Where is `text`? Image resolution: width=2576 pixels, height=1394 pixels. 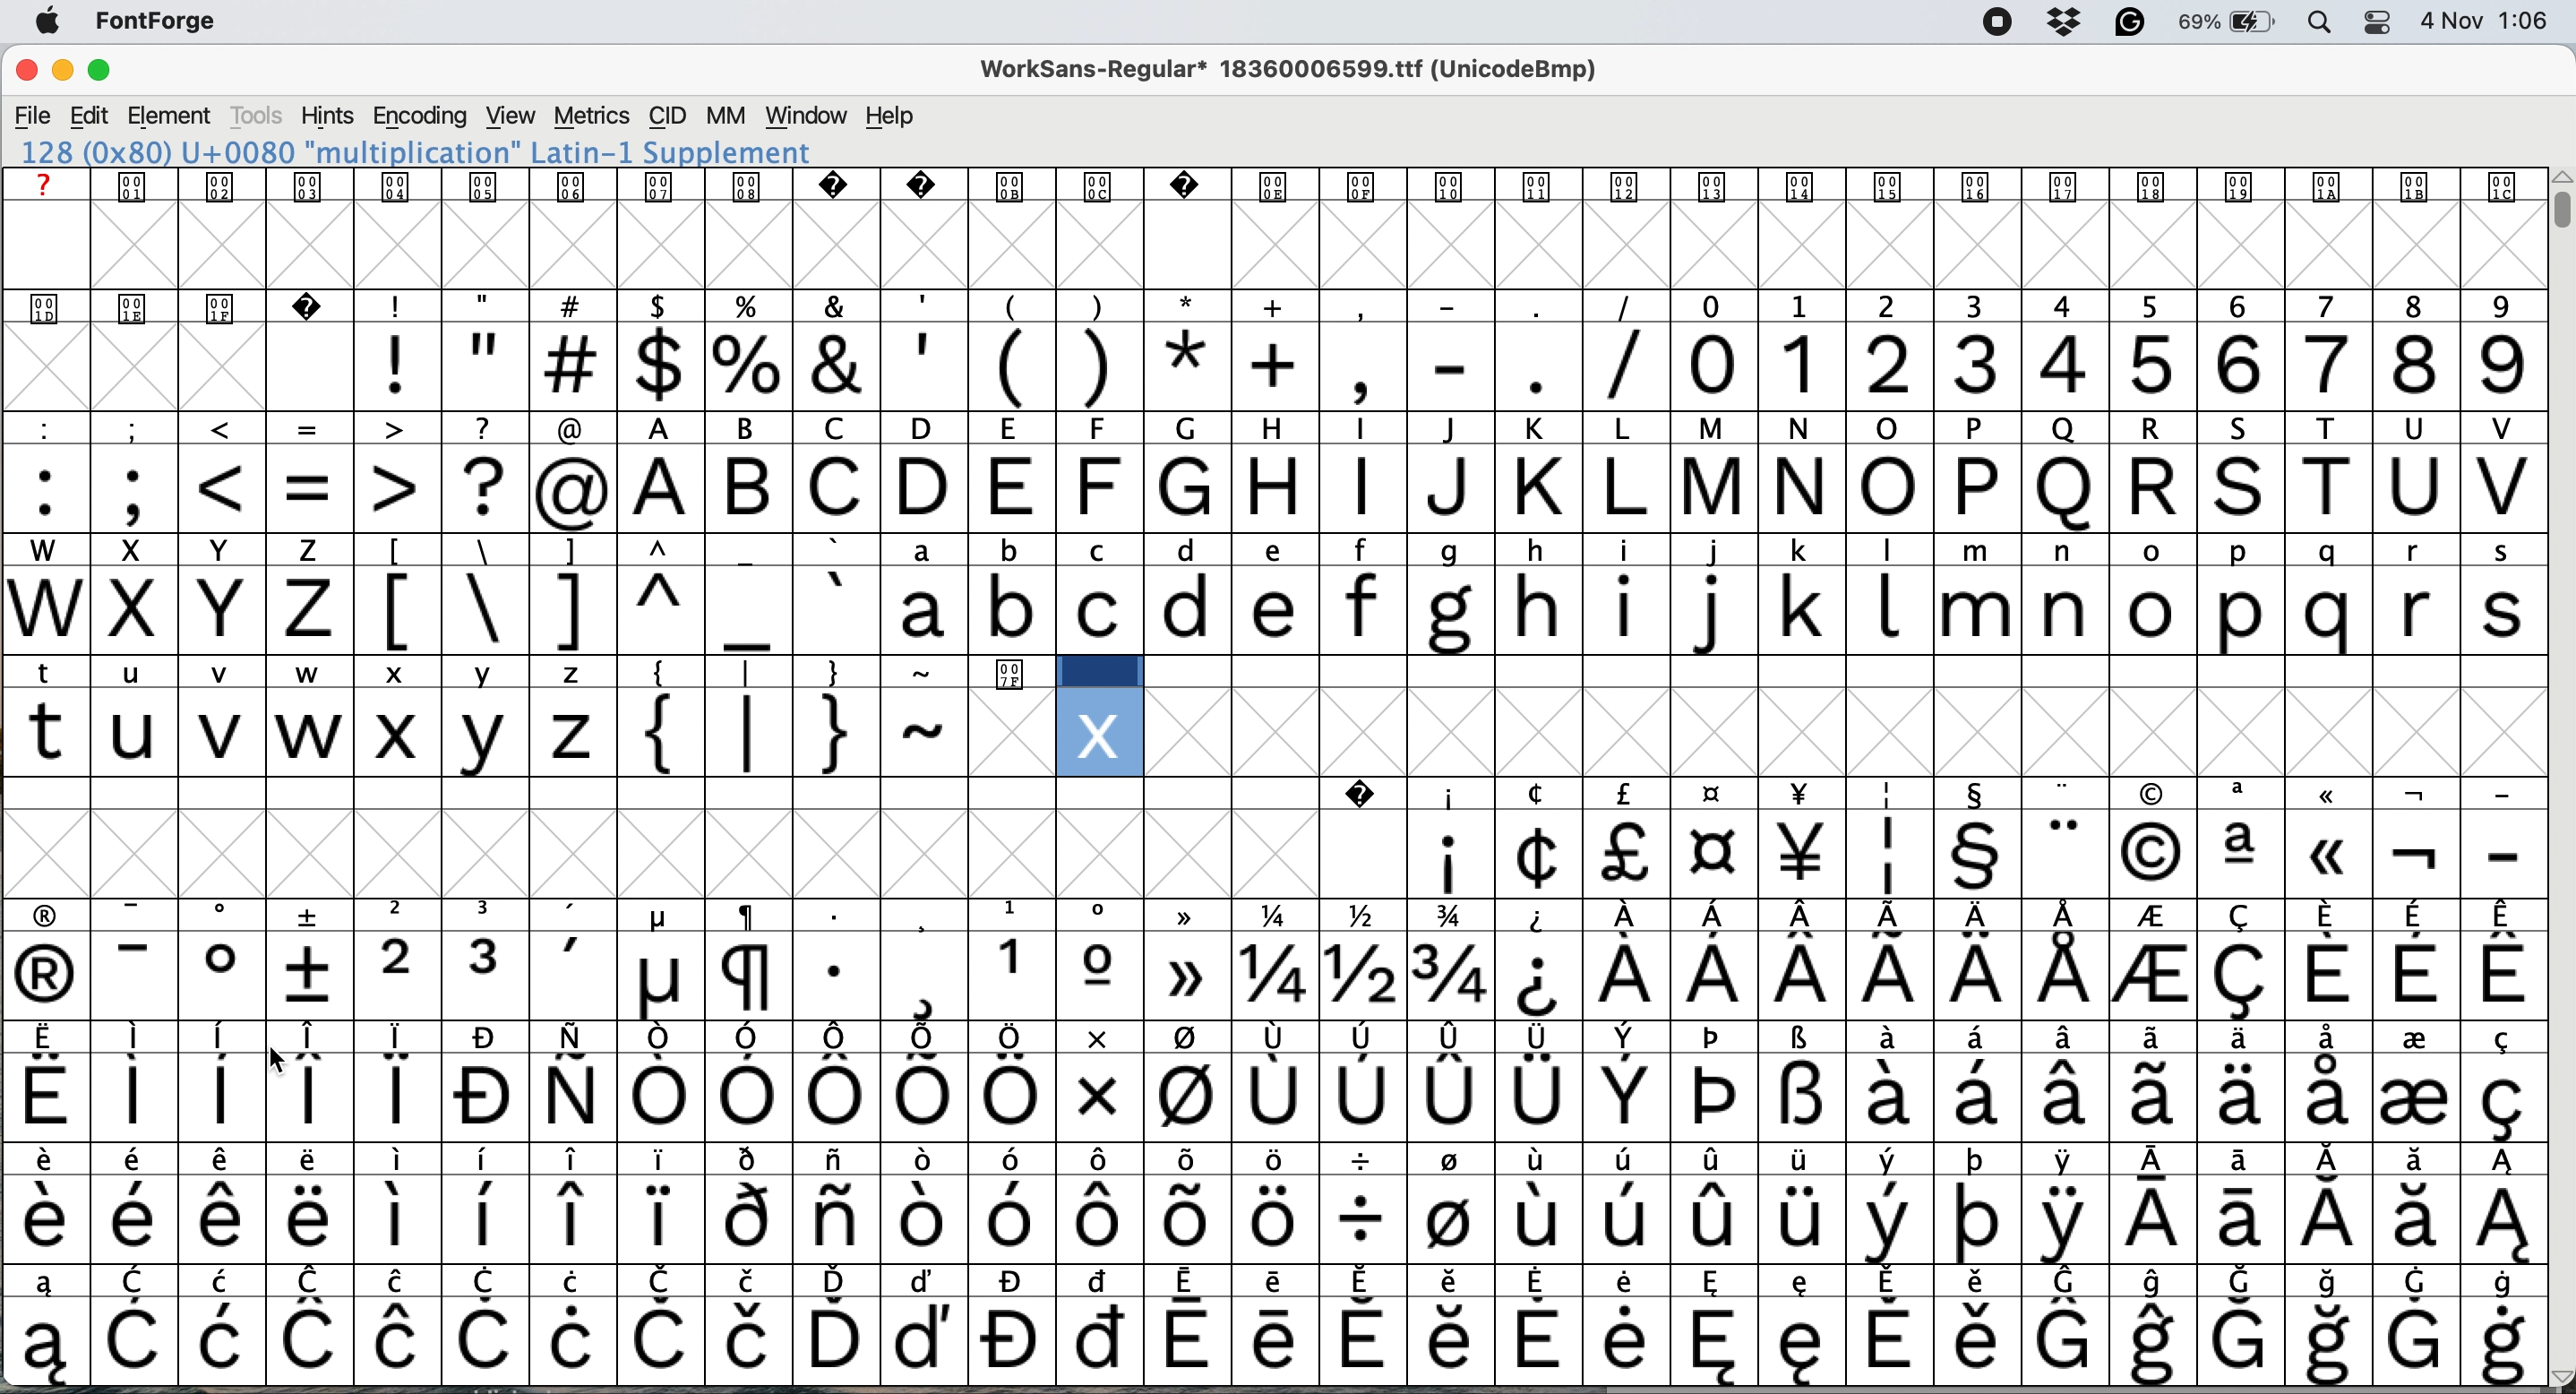 text is located at coordinates (1267, 186).